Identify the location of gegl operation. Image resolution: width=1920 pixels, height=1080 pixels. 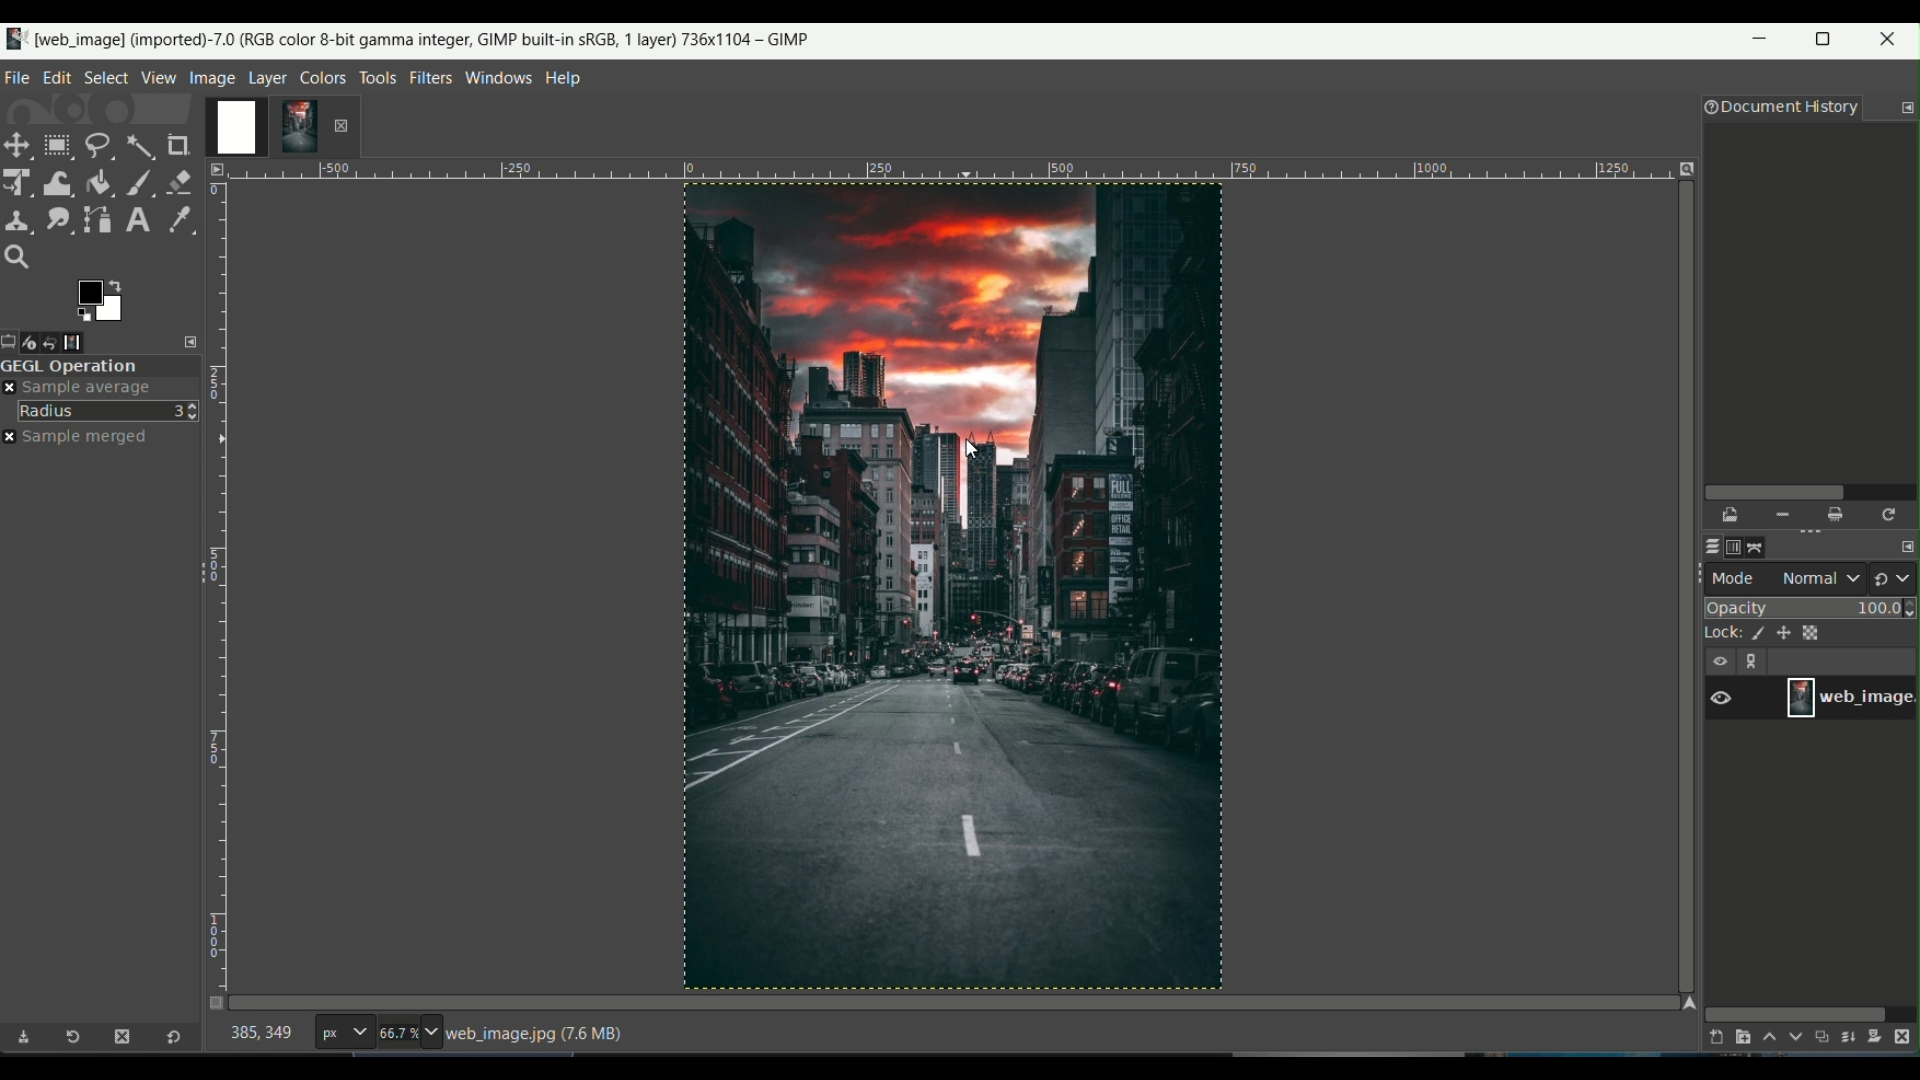
(100, 366).